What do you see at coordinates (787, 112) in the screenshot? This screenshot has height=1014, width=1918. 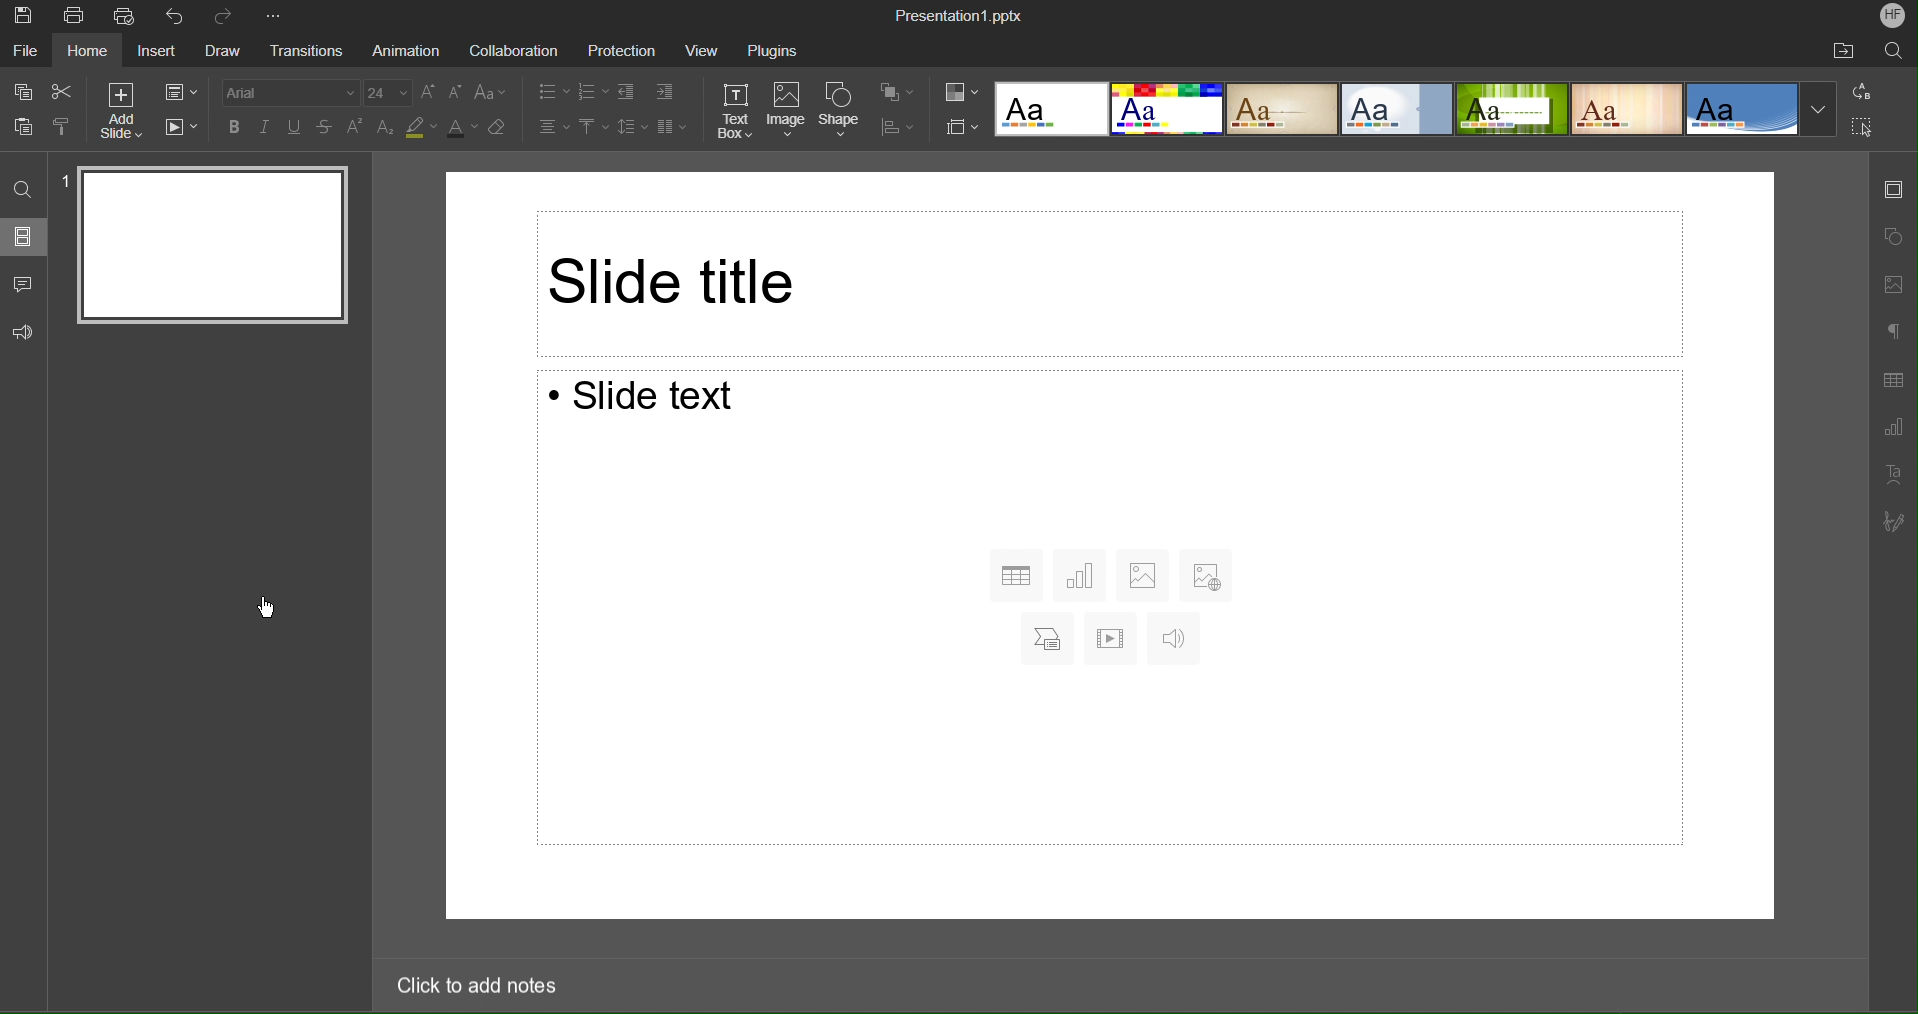 I see `Image` at bounding box center [787, 112].